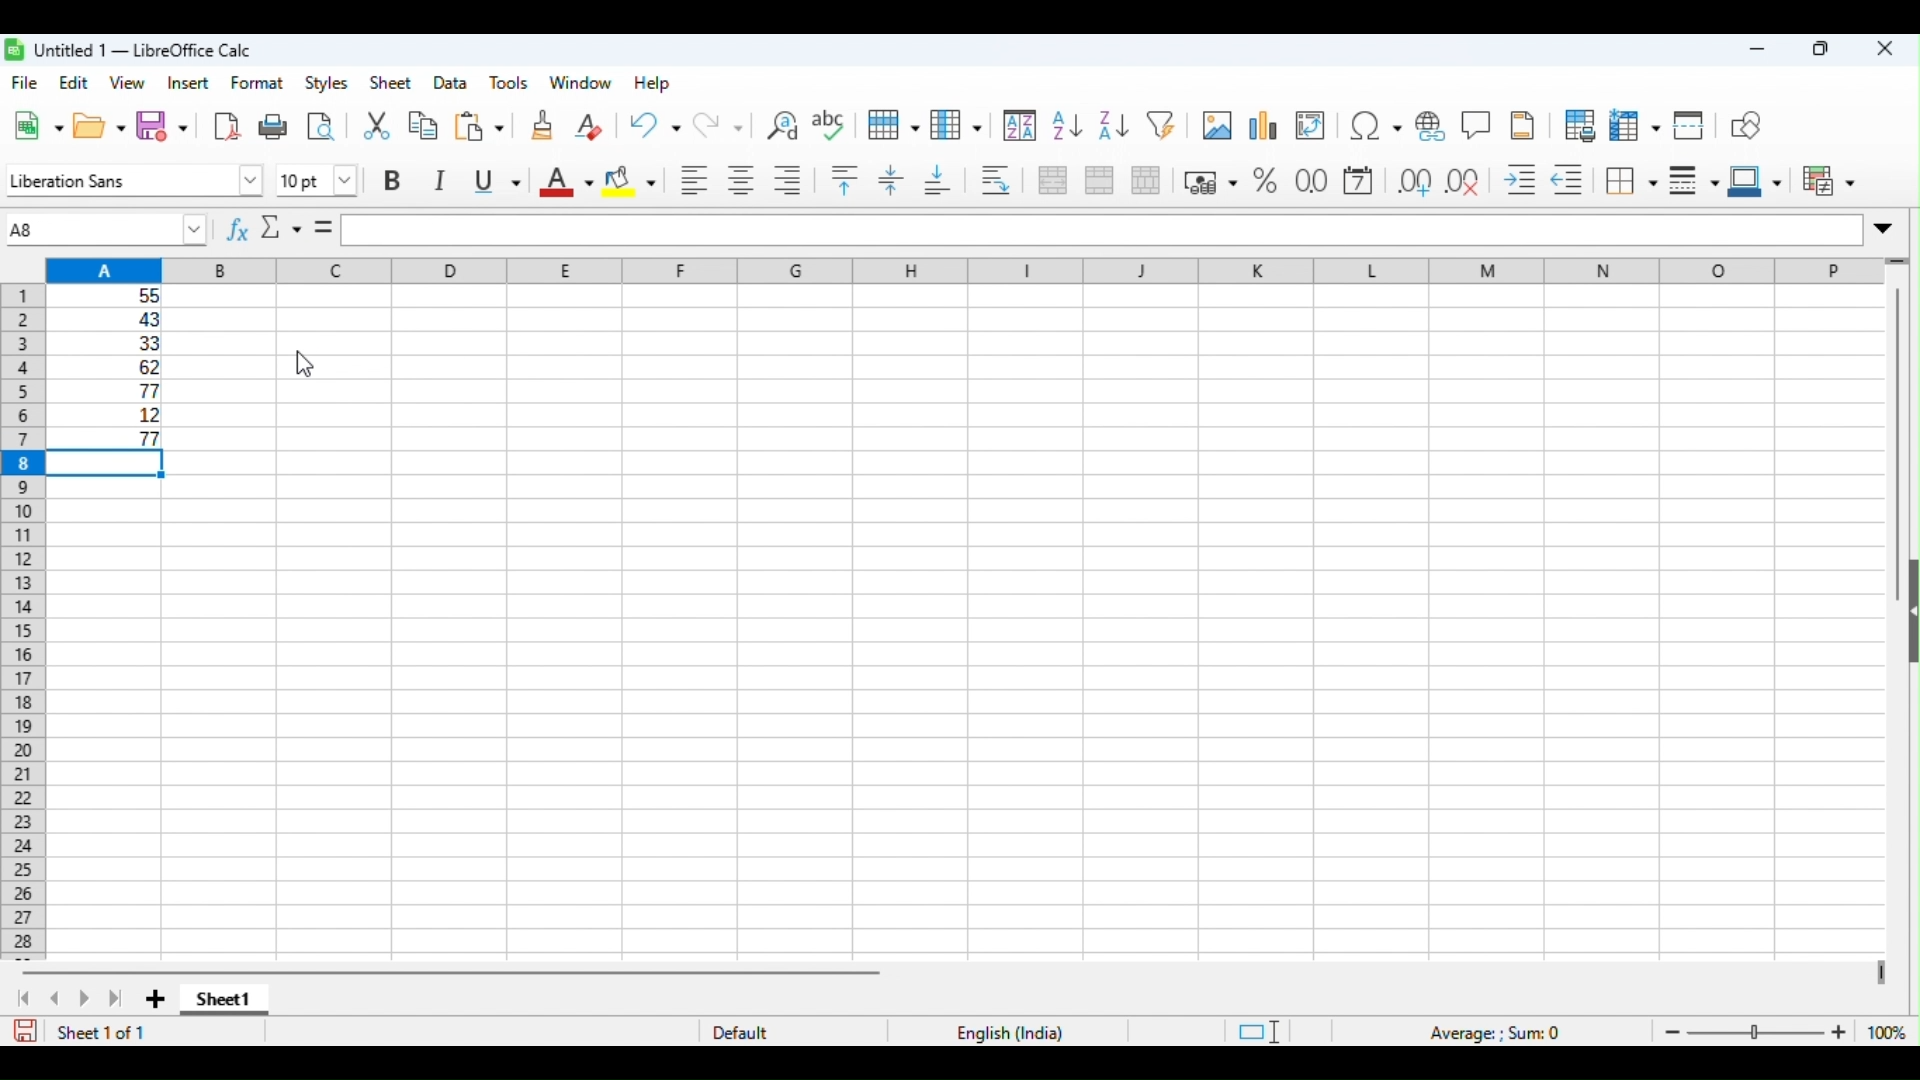  I want to click on toggle print preview, so click(322, 126).